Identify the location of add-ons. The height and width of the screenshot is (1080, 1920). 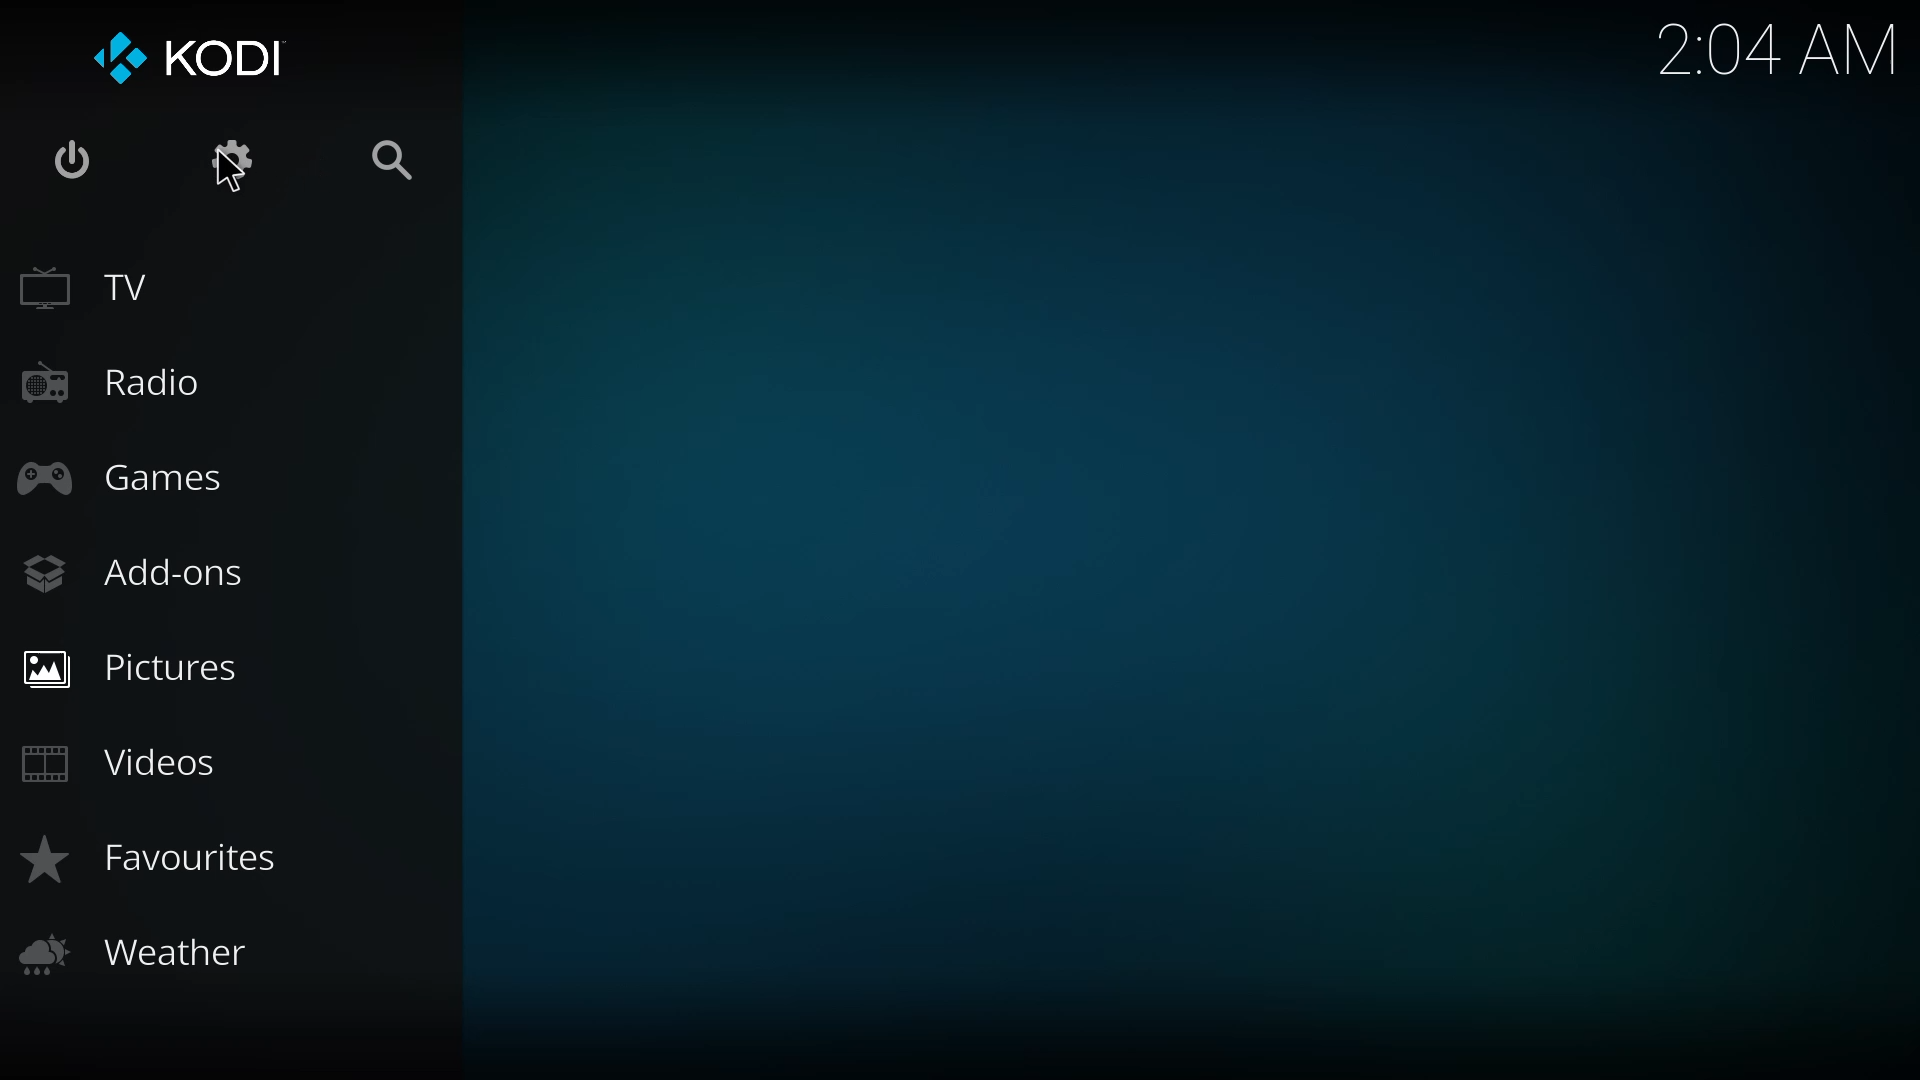
(140, 572).